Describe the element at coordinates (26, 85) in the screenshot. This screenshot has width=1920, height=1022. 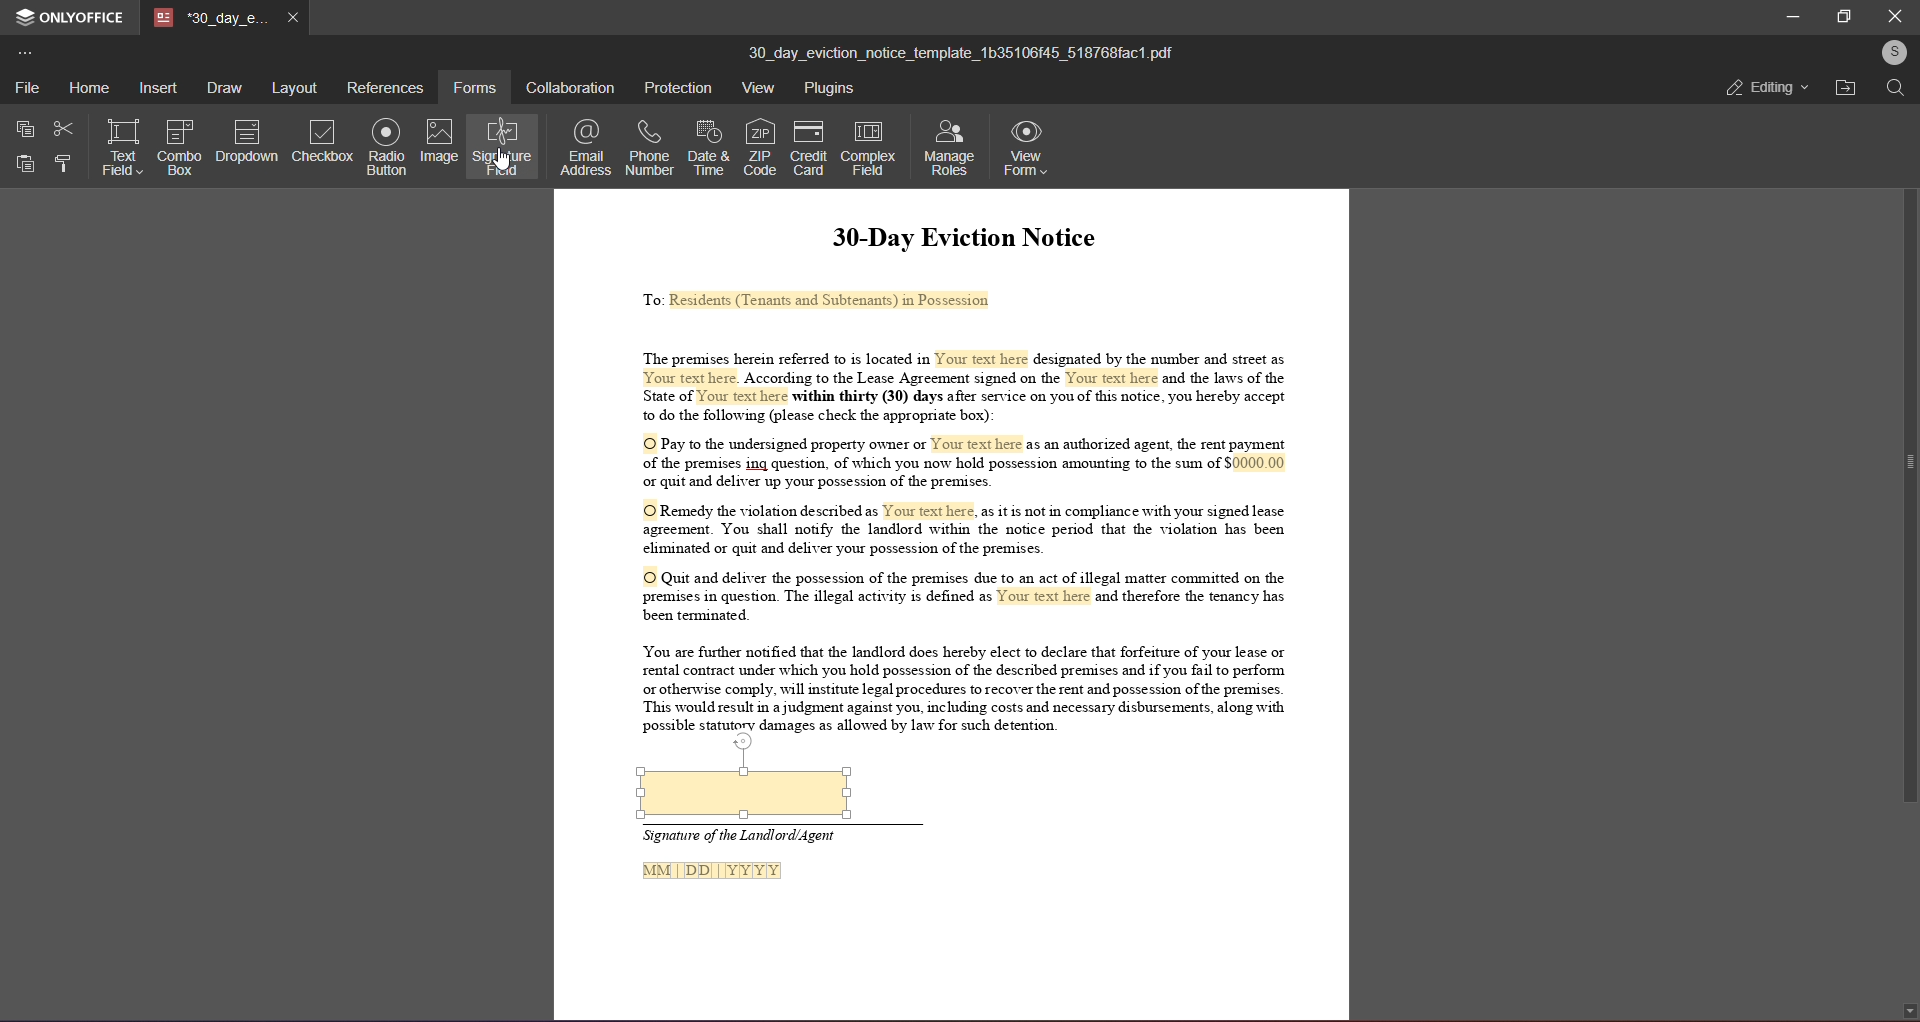
I see `file` at that location.